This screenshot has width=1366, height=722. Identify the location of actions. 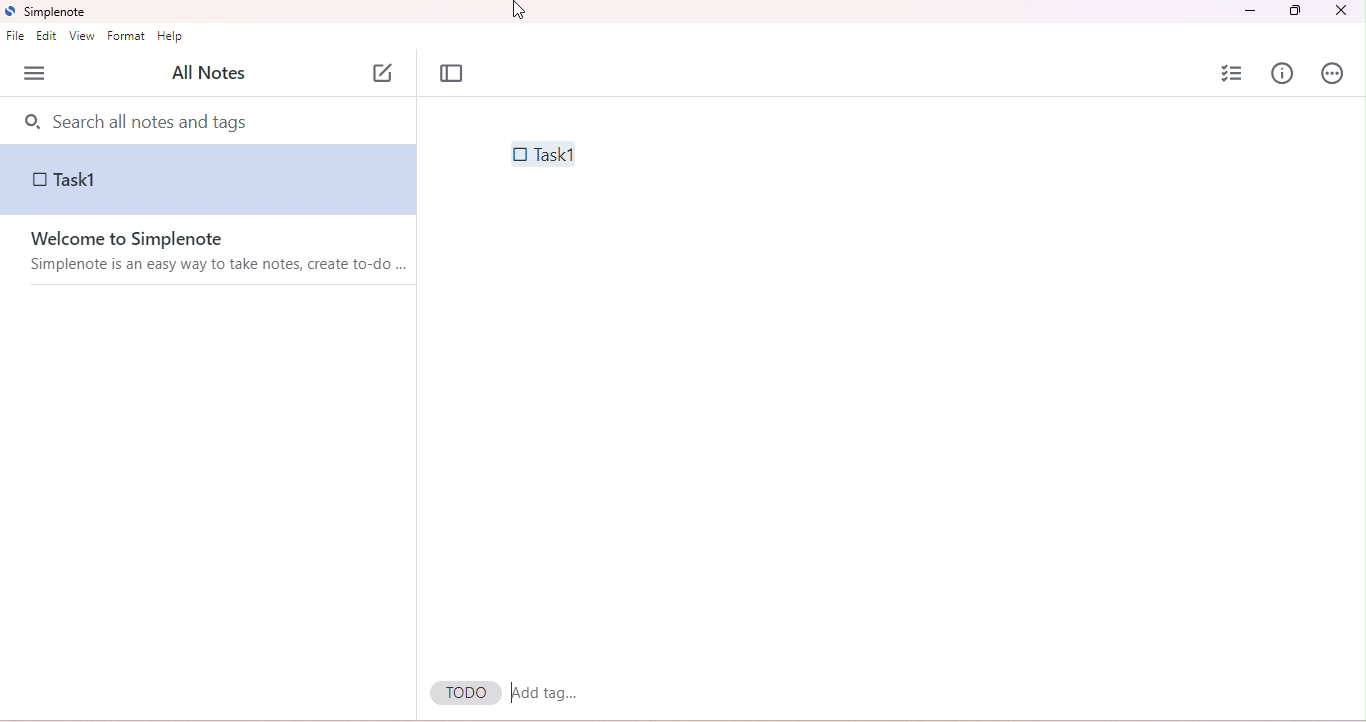
(1333, 75).